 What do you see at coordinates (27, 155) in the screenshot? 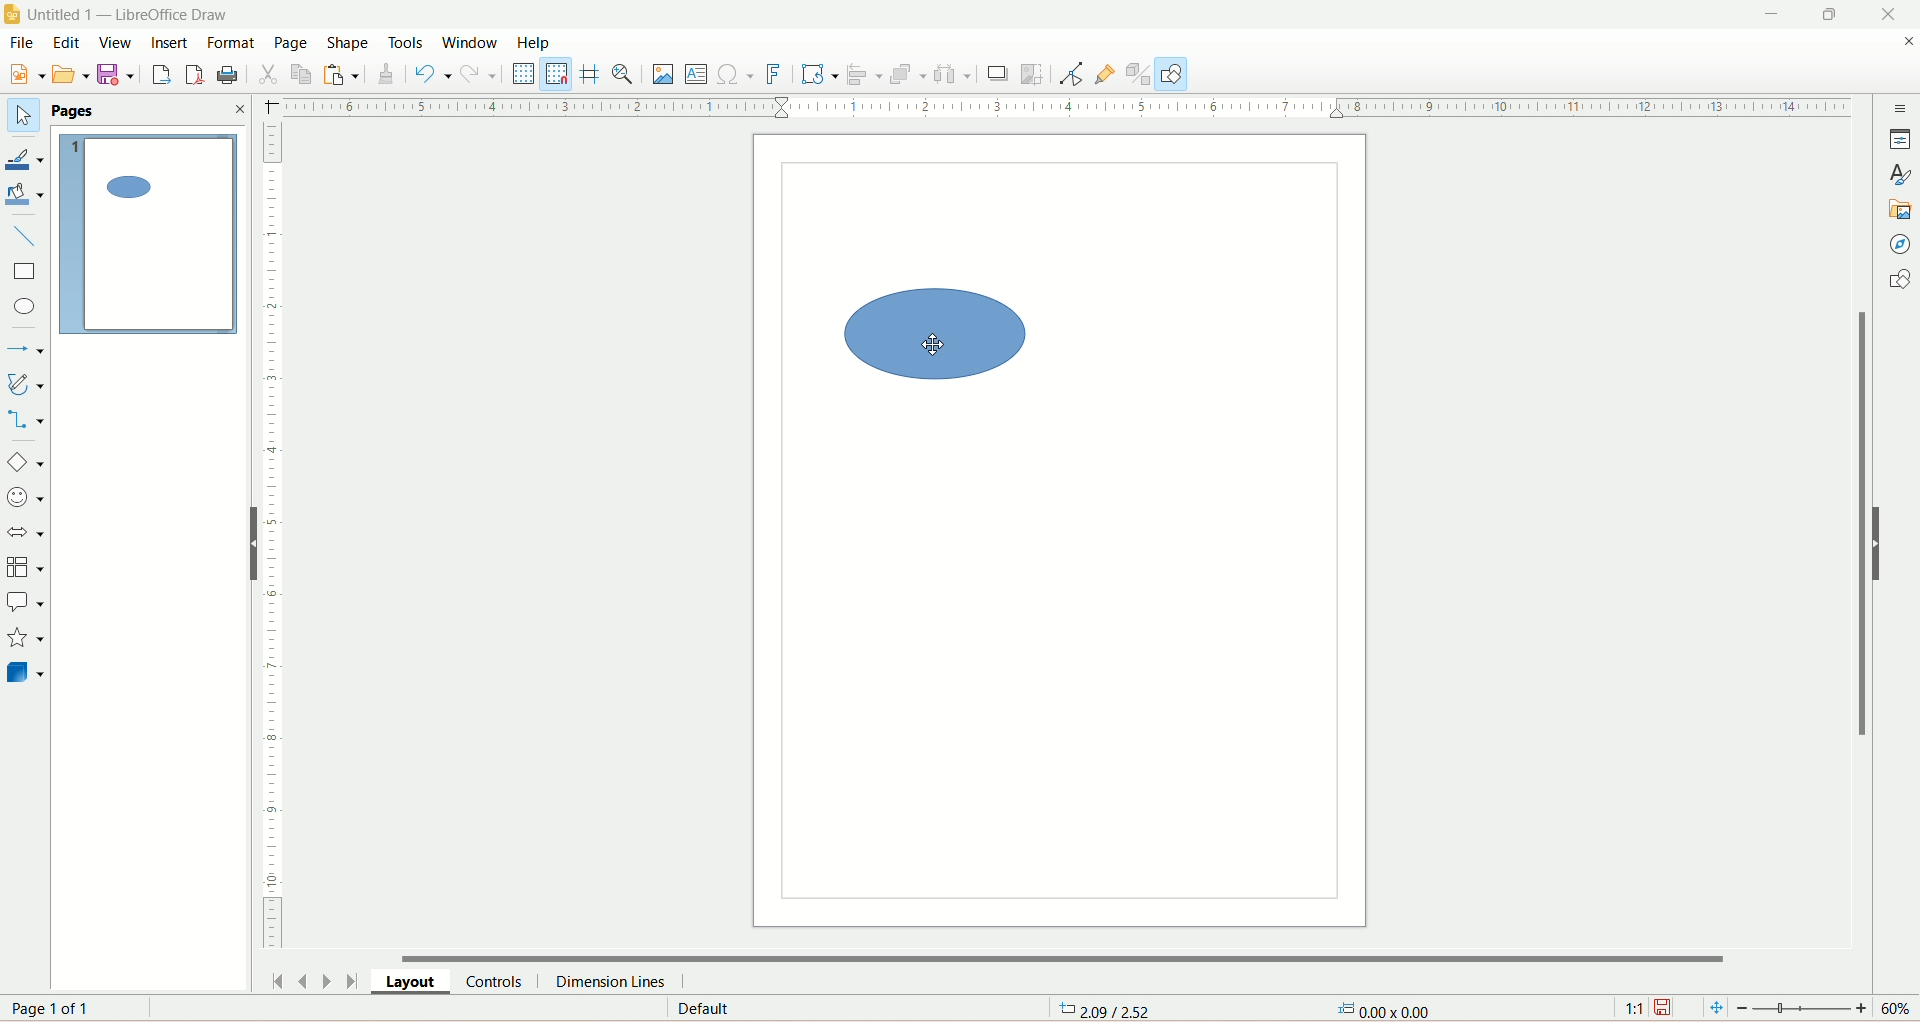
I see `line color` at bounding box center [27, 155].